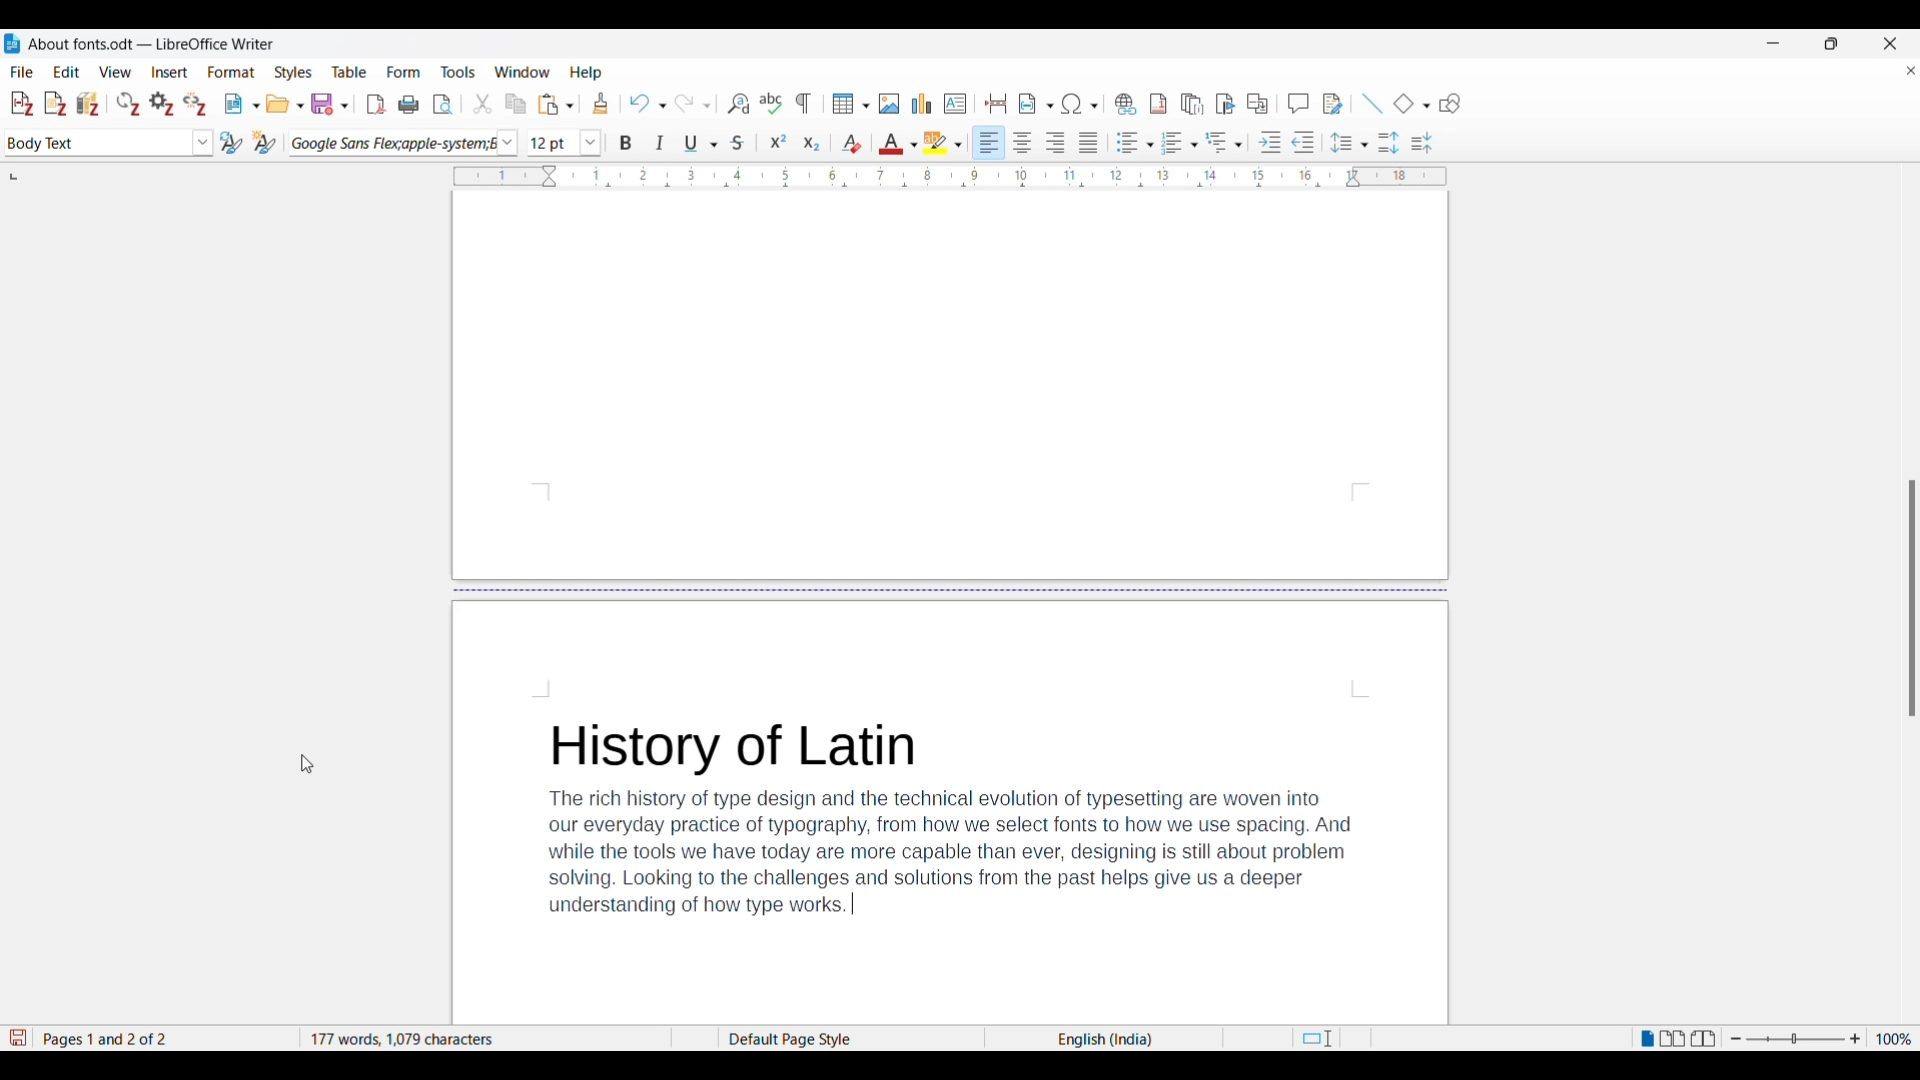 This screenshot has height=1080, width=1920. Describe the element at coordinates (17, 1038) in the screenshot. I see `Indicates modifications in the document that require changes` at that location.